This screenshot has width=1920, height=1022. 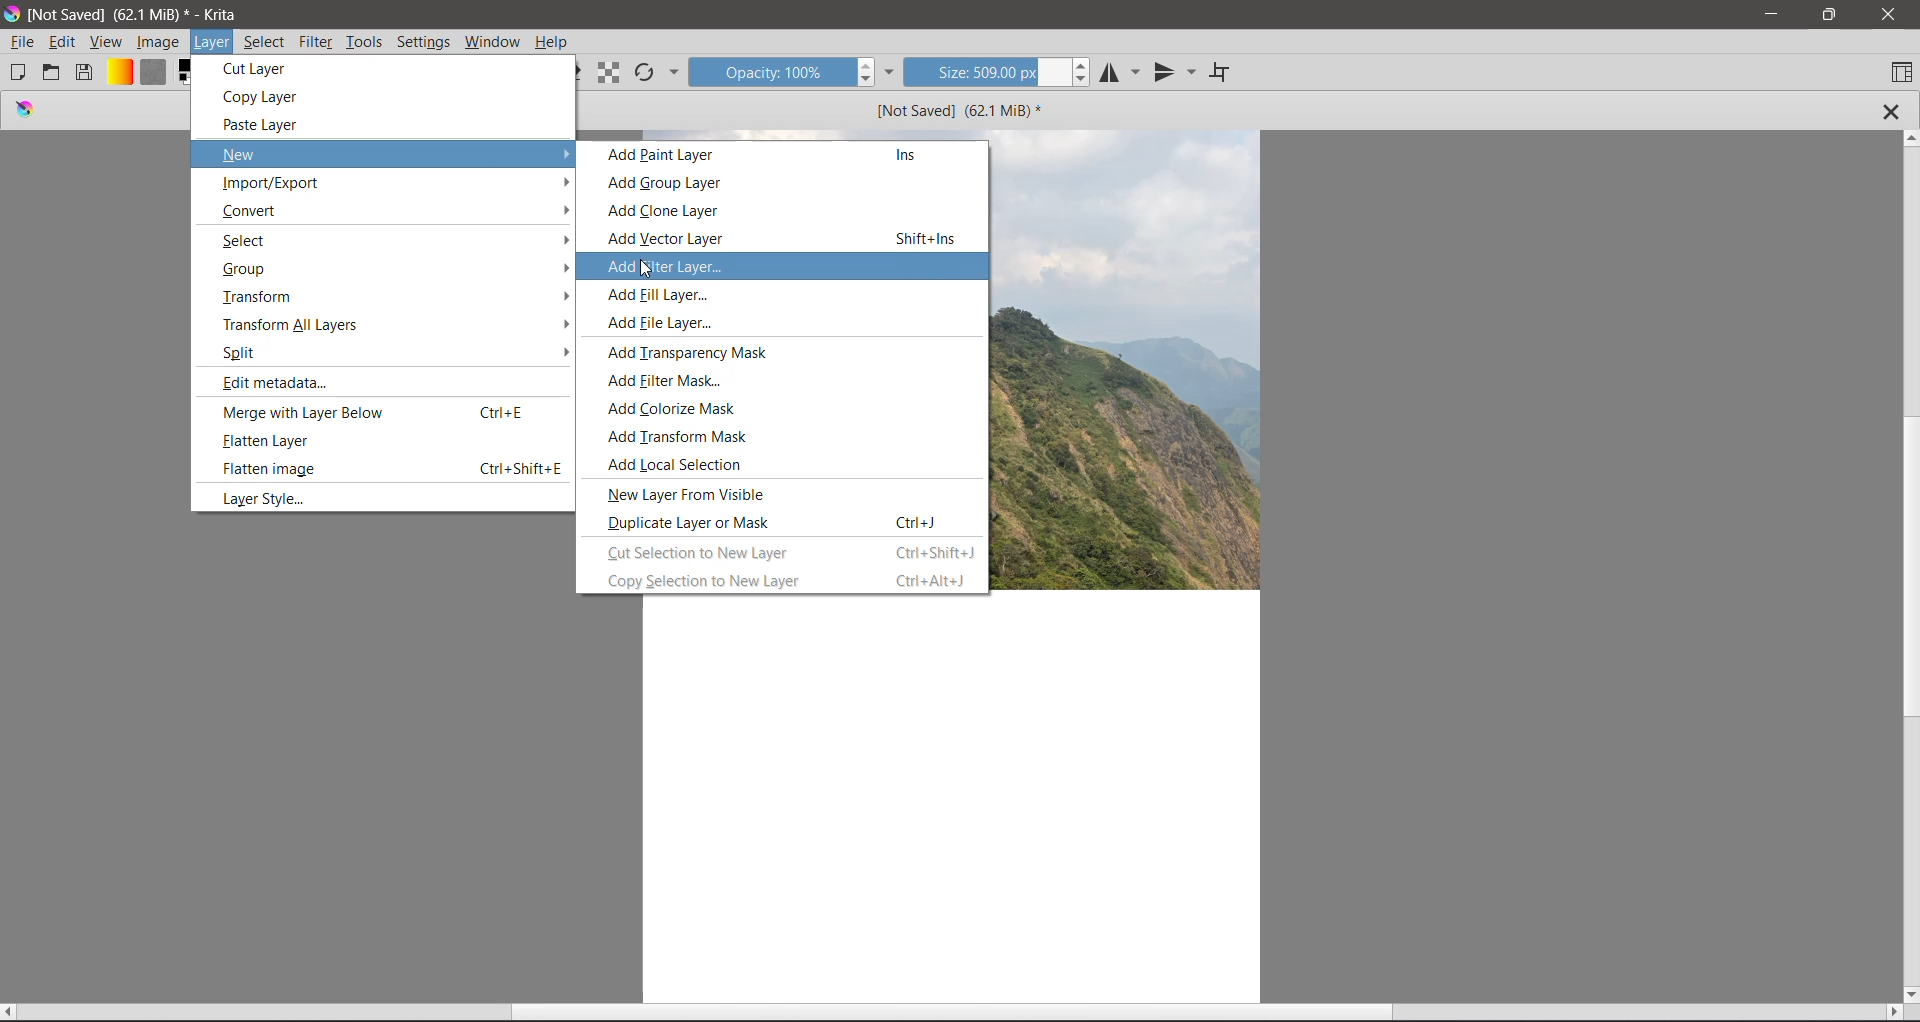 What do you see at coordinates (646, 72) in the screenshot?
I see `Reload Original Preset` at bounding box center [646, 72].